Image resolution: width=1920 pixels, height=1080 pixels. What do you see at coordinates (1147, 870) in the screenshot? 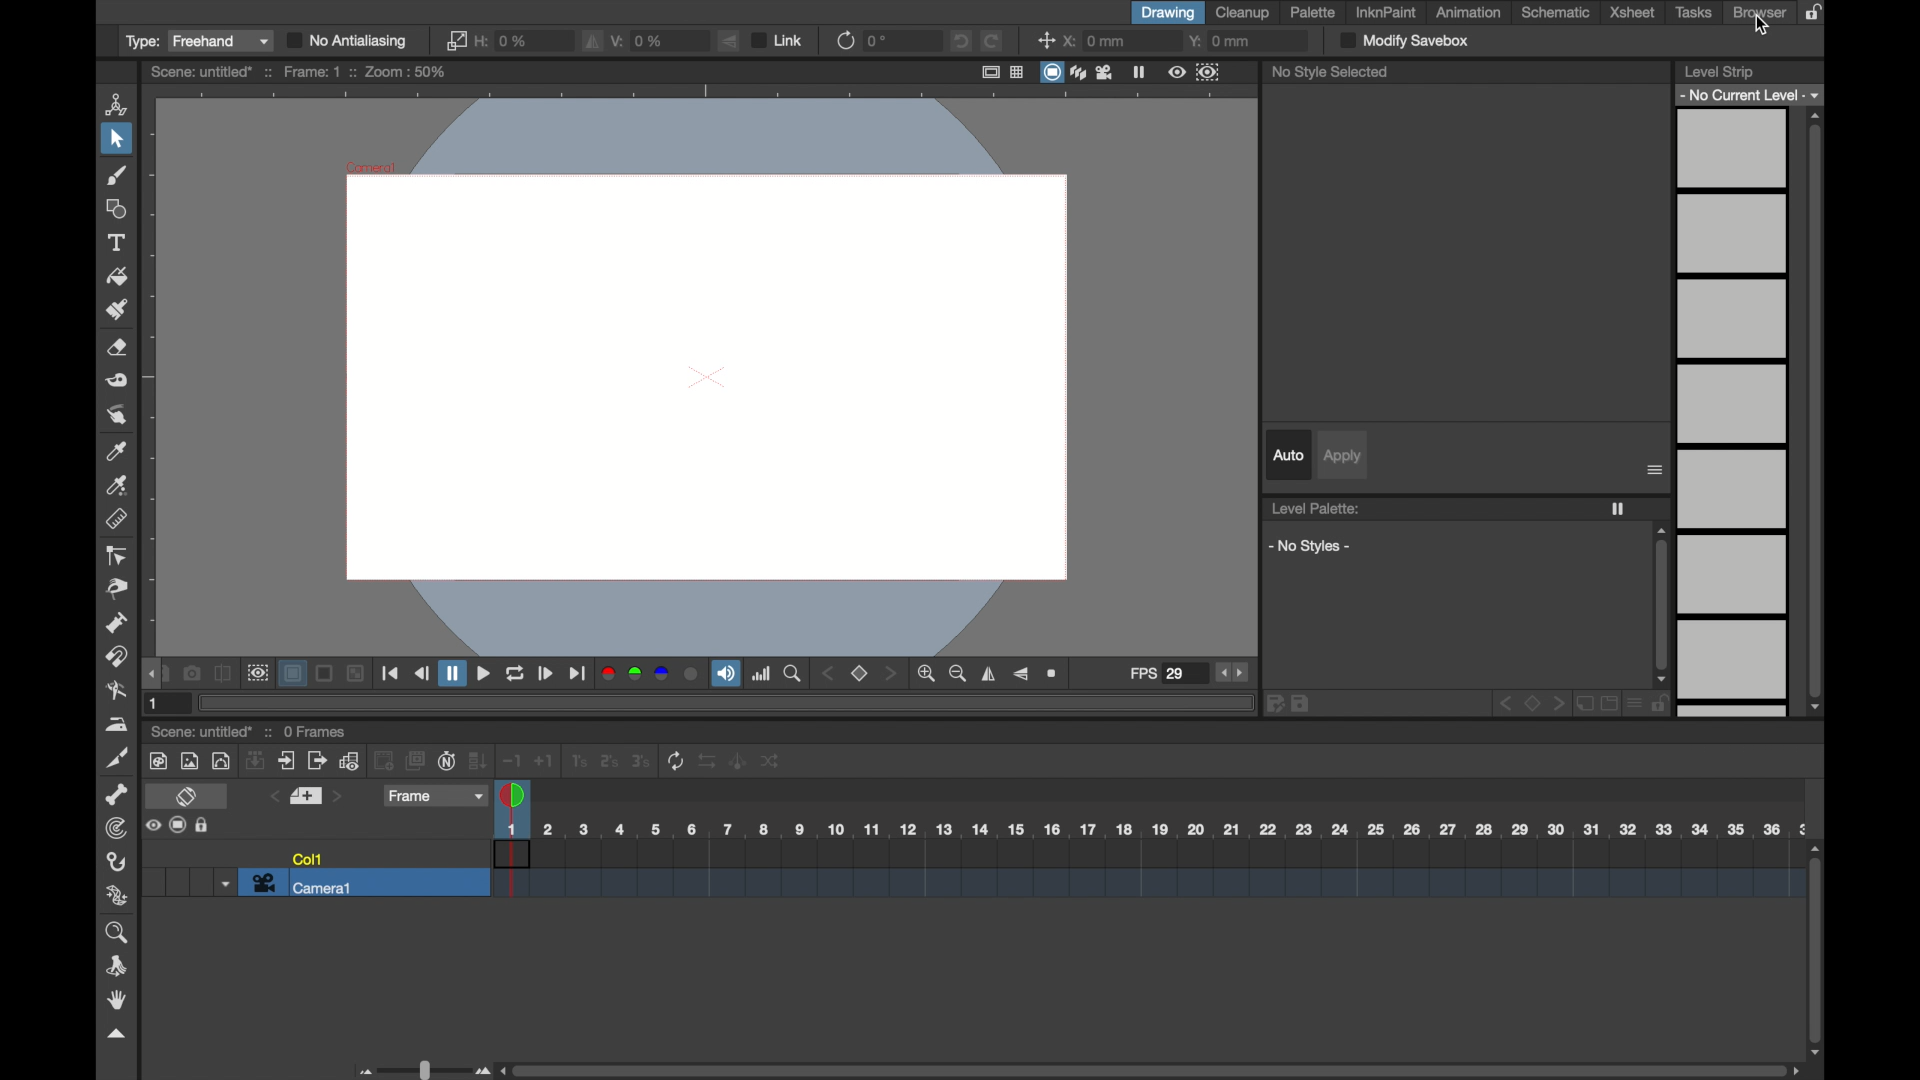
I see `scene` at bounding box center [1147, 870].